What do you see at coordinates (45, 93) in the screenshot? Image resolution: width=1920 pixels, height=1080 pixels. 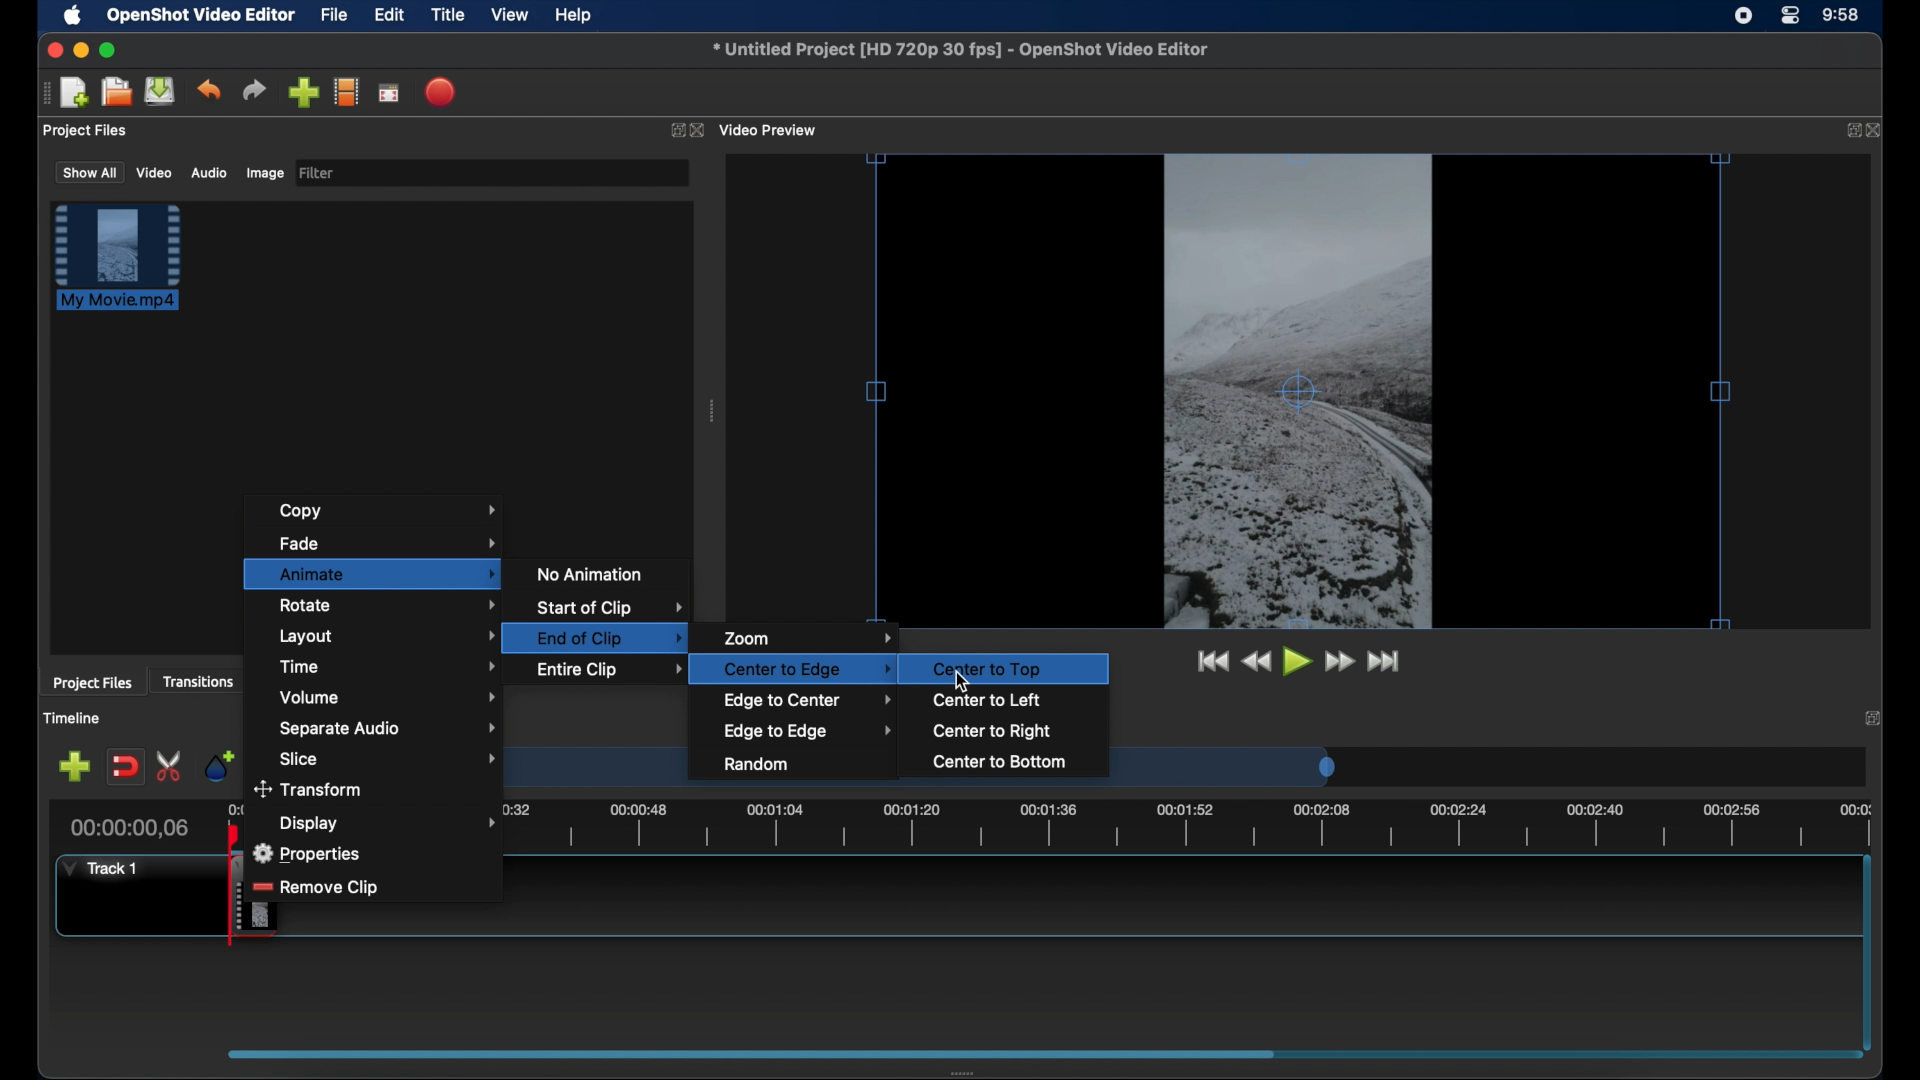 I see `drag handle` at bounding box center [45, 93].